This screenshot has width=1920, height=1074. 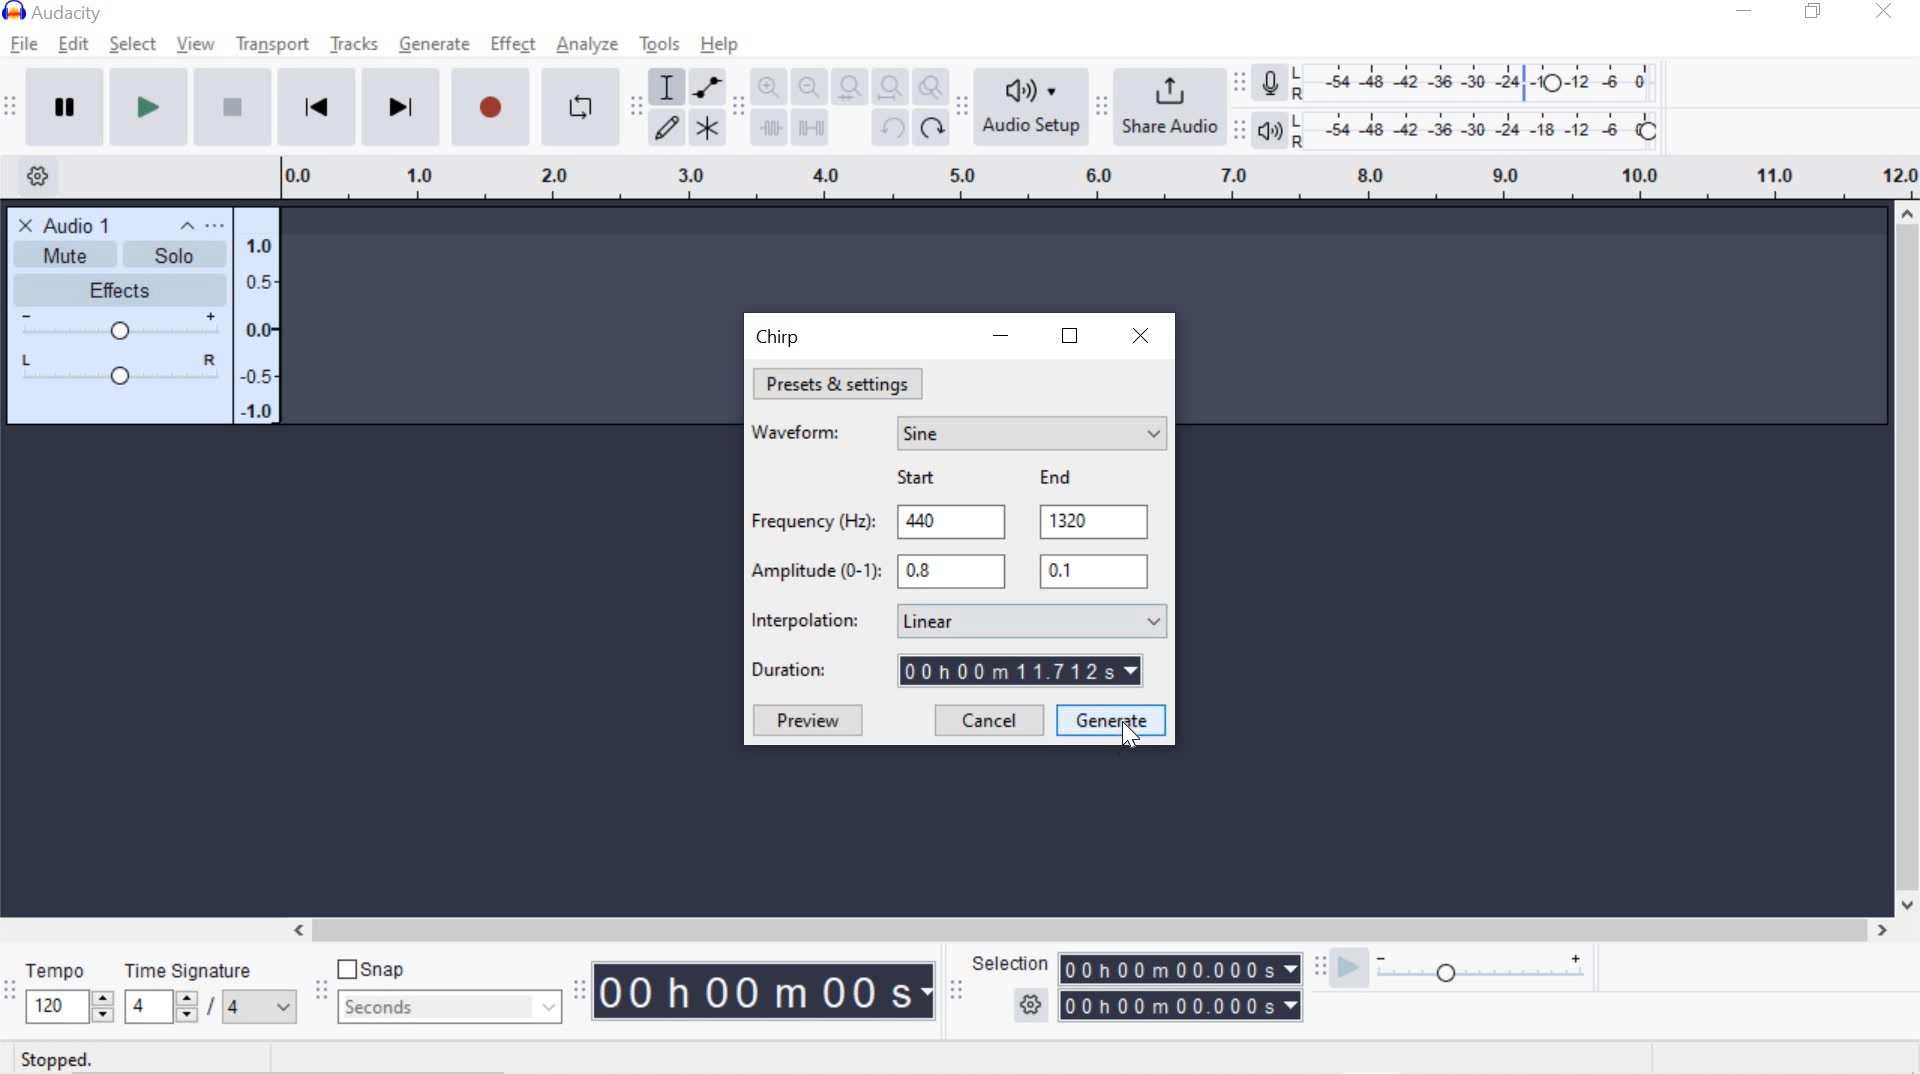 What do you see at coordinates (119, 367) in the screenshot?
I see `pan` at bounding box center [119, 367].